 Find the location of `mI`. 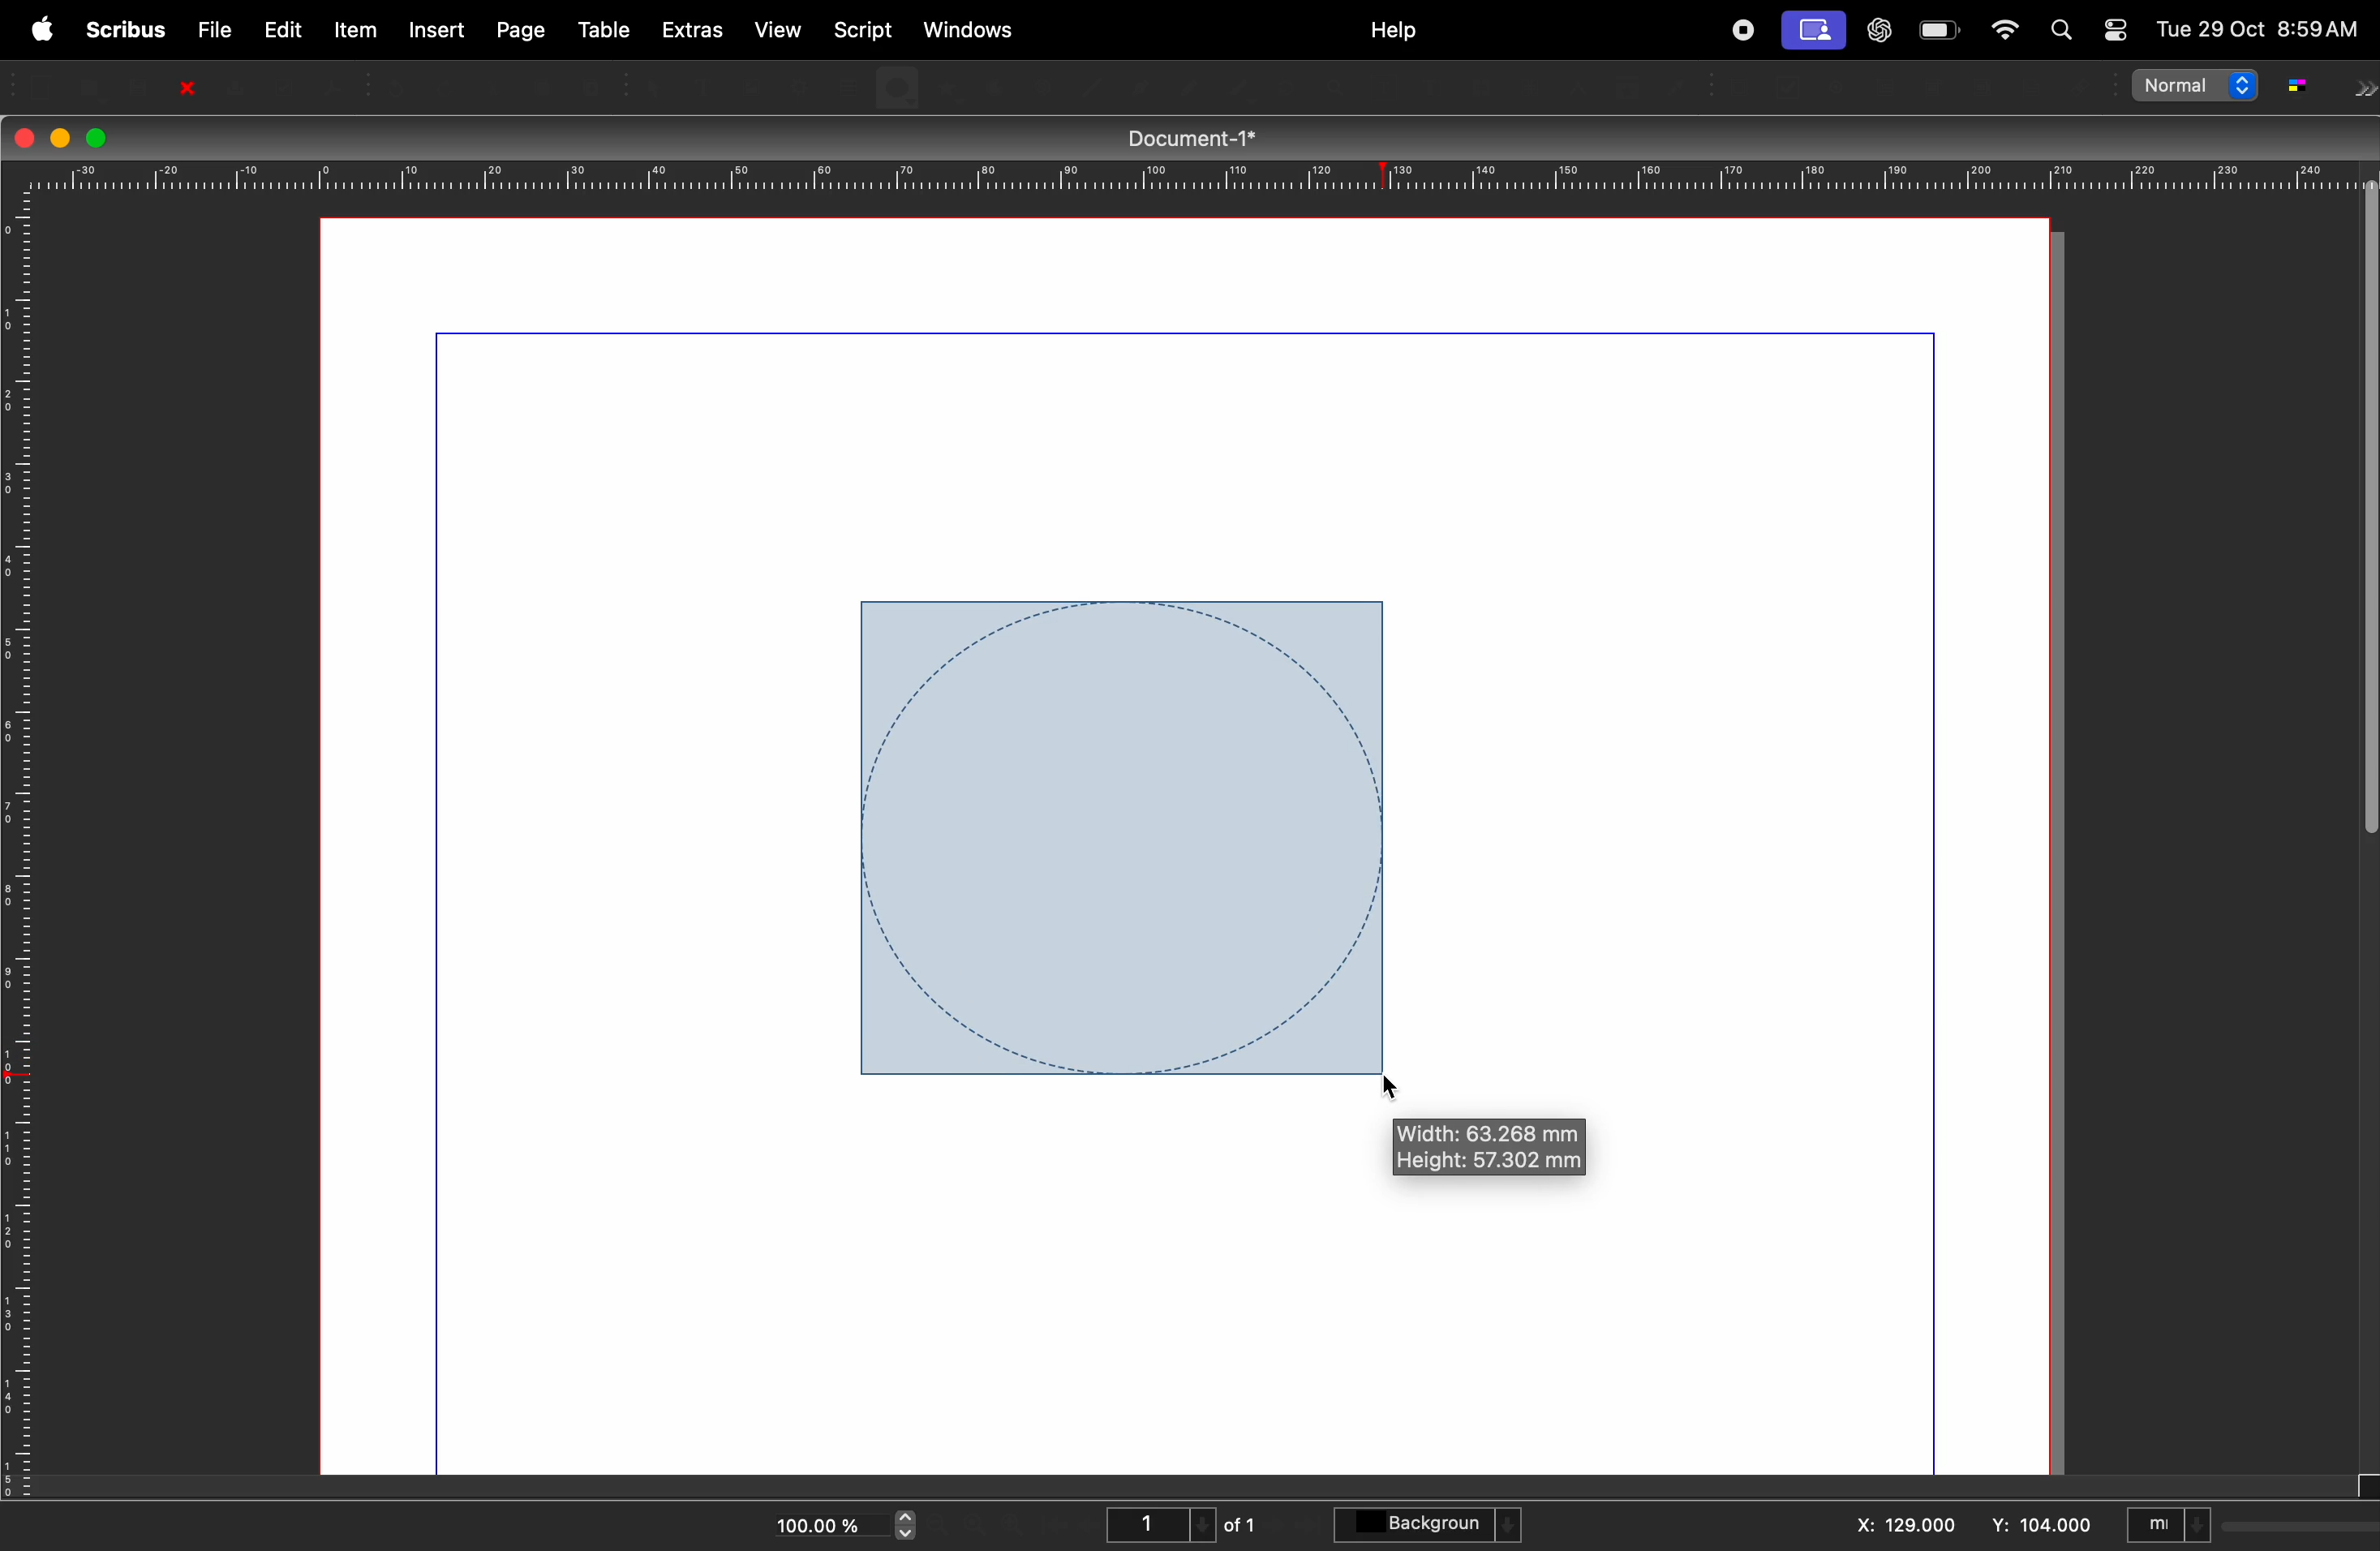

mI is located at coordinates (2168, 1522).